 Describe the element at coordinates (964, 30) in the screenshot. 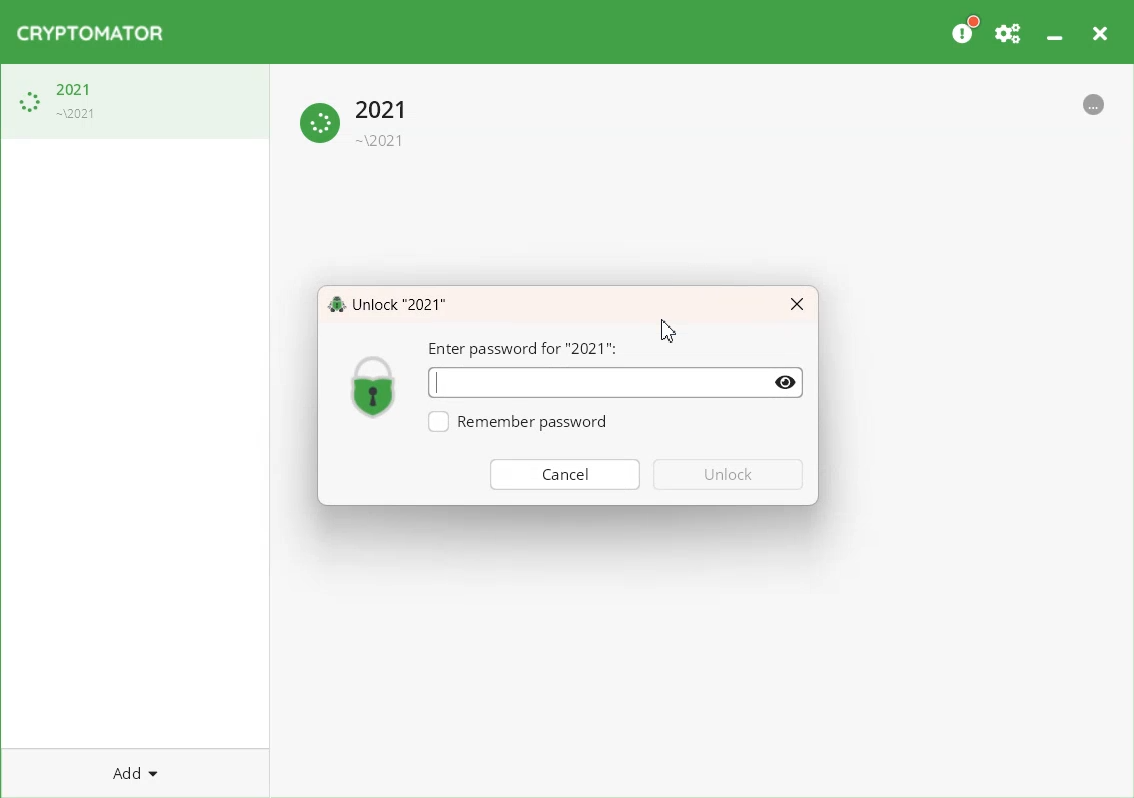

I see `Please Consider donating` at that location.